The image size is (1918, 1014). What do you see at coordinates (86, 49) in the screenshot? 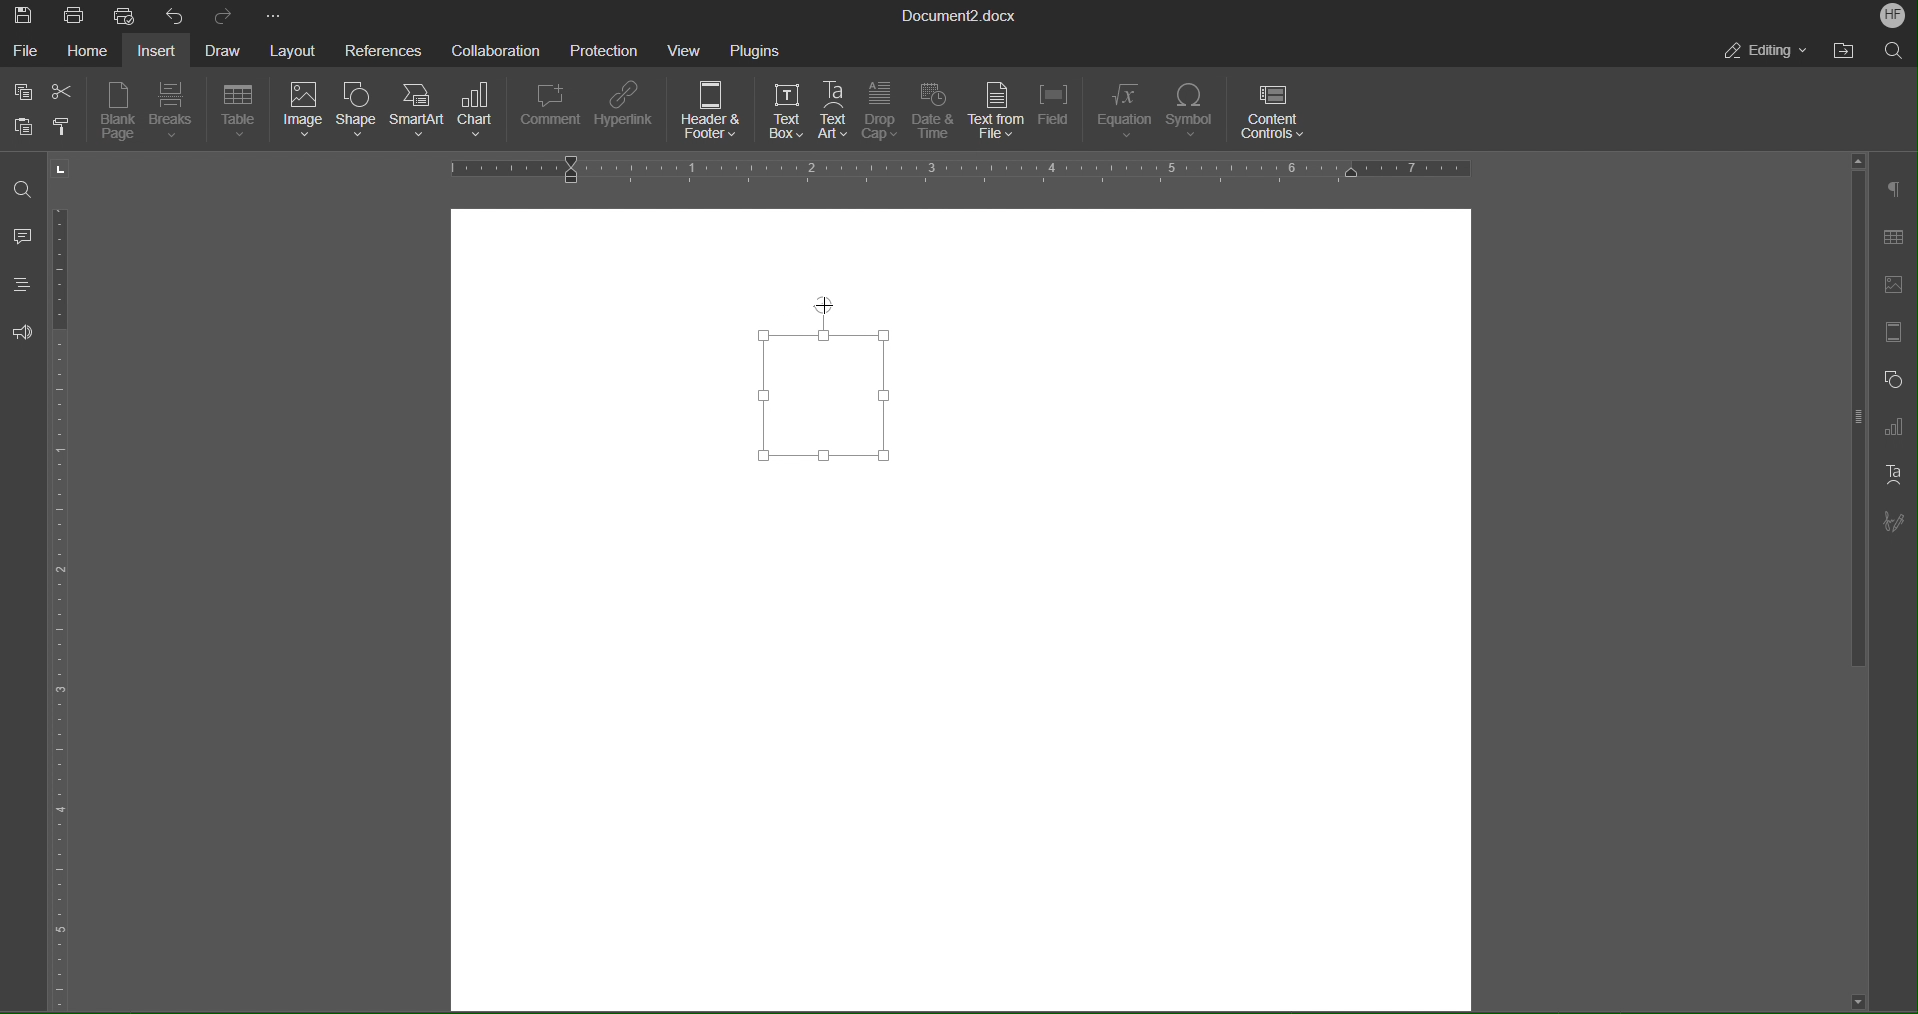
I see `Home` at bounding box center [86, 49].